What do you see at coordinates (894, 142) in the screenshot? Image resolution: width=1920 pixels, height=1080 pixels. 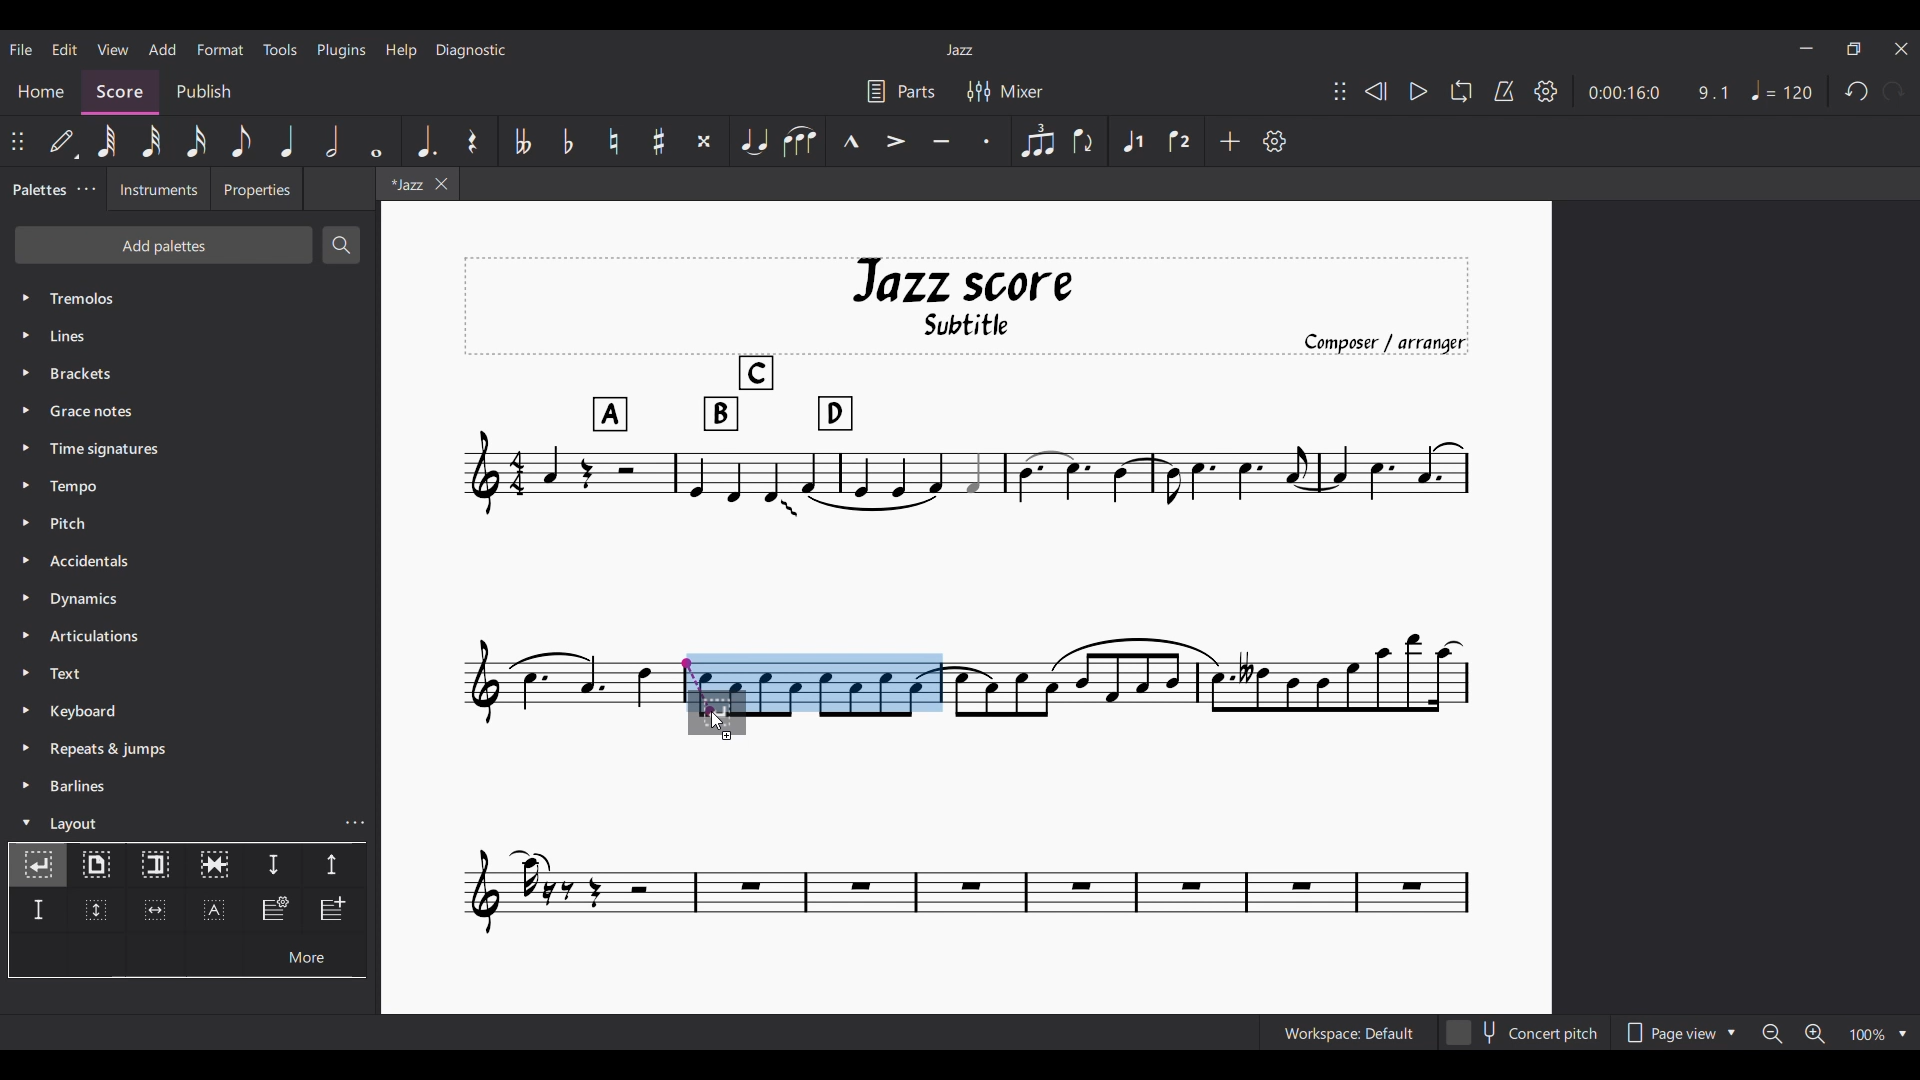 I see `Accent` at bounding box center [894, 142].